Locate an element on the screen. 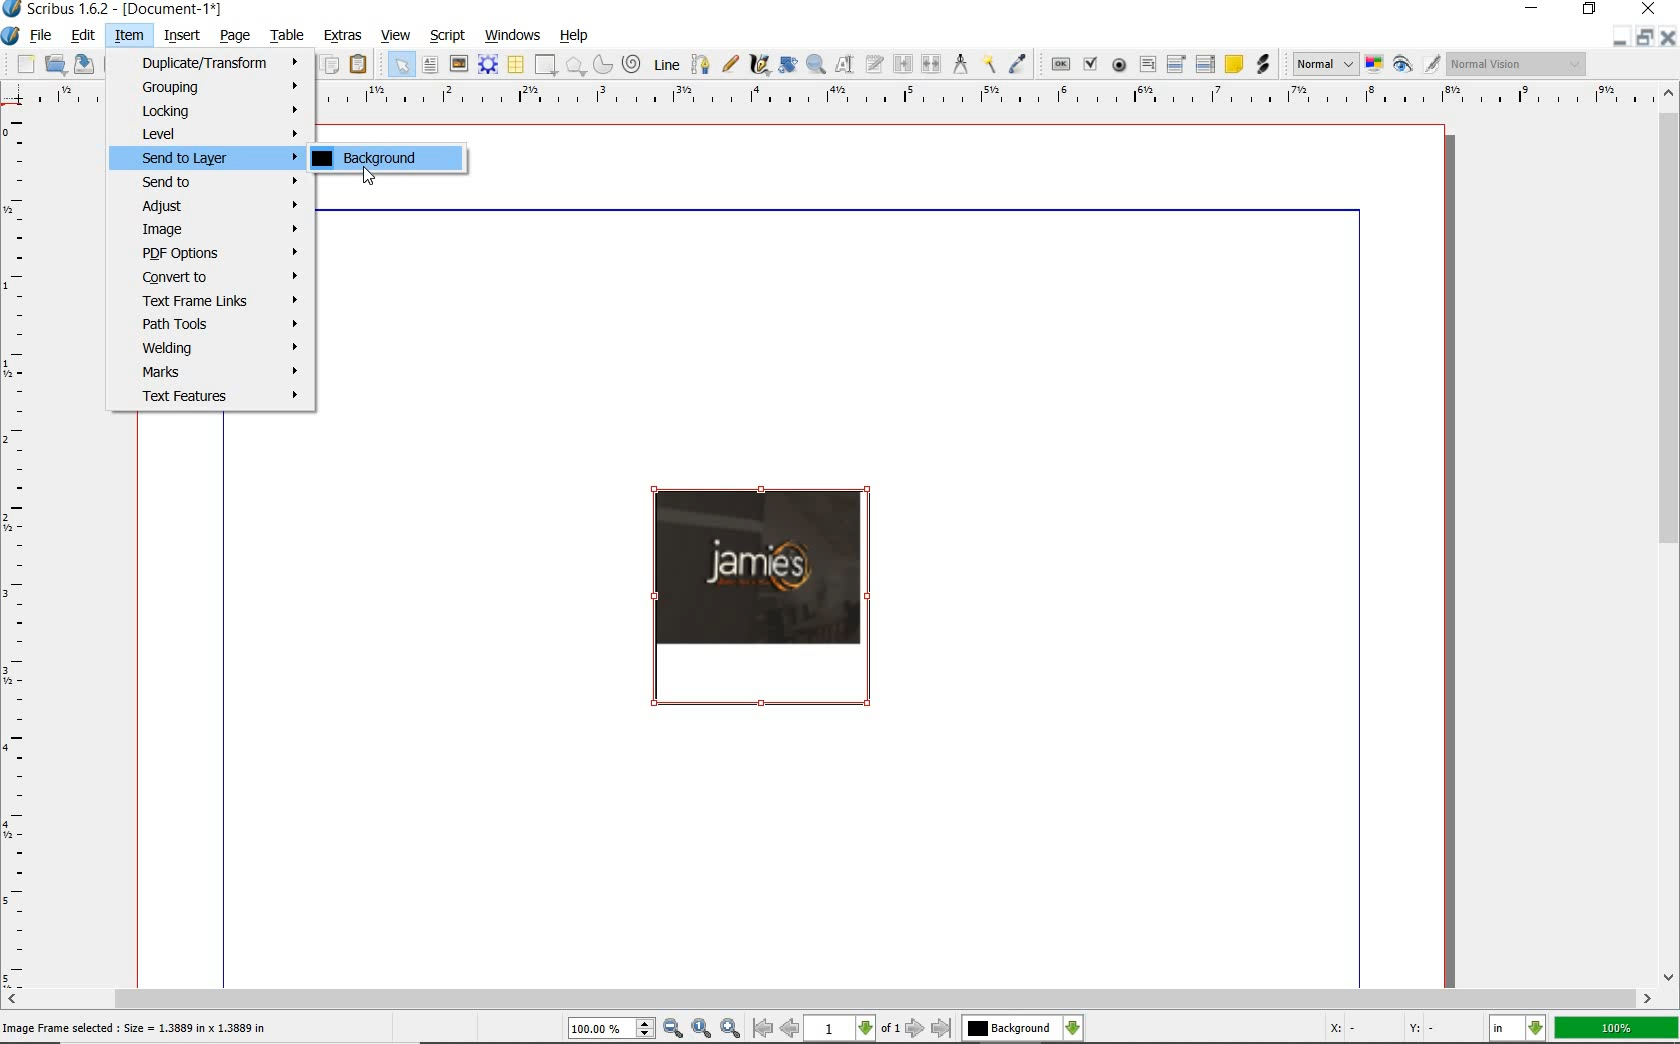 This screenshot has height=1044, width=1680. page is located at coordinates (236, 36).